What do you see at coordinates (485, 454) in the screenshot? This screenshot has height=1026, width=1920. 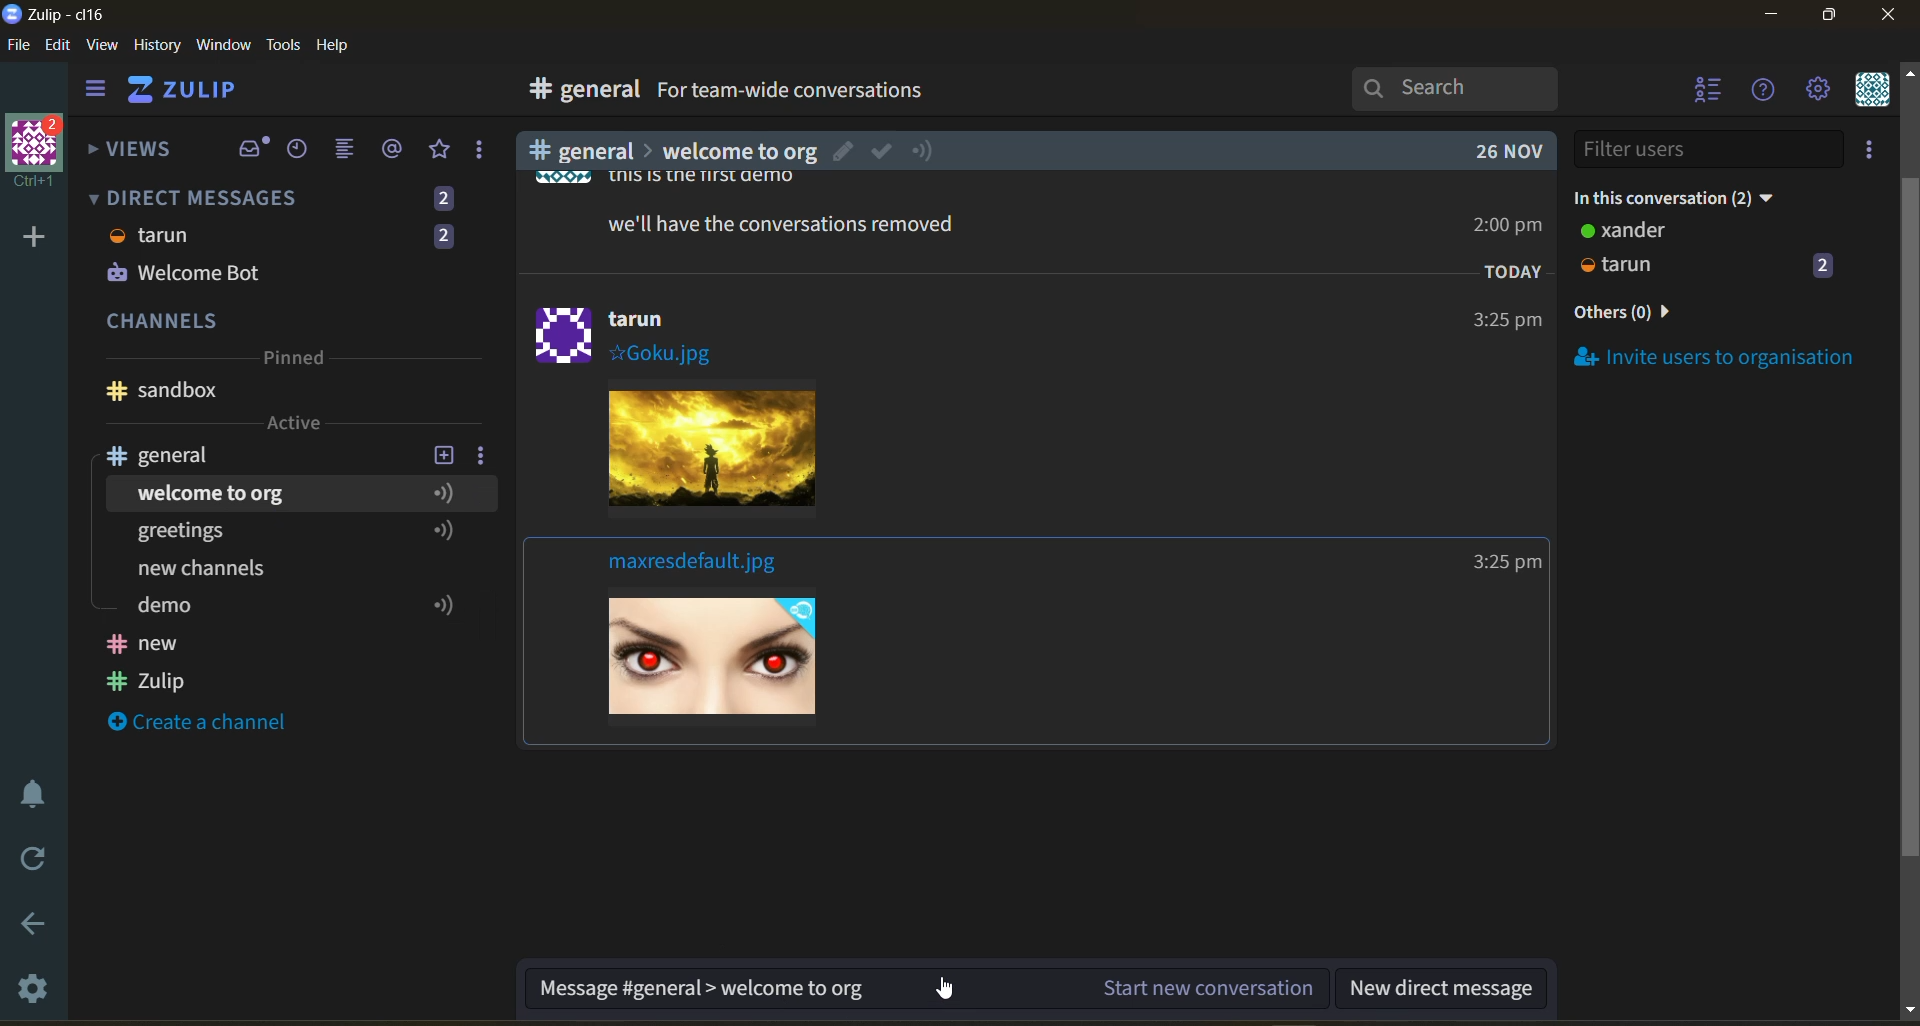 I see `channel settings` at bounding box center [485, 454].